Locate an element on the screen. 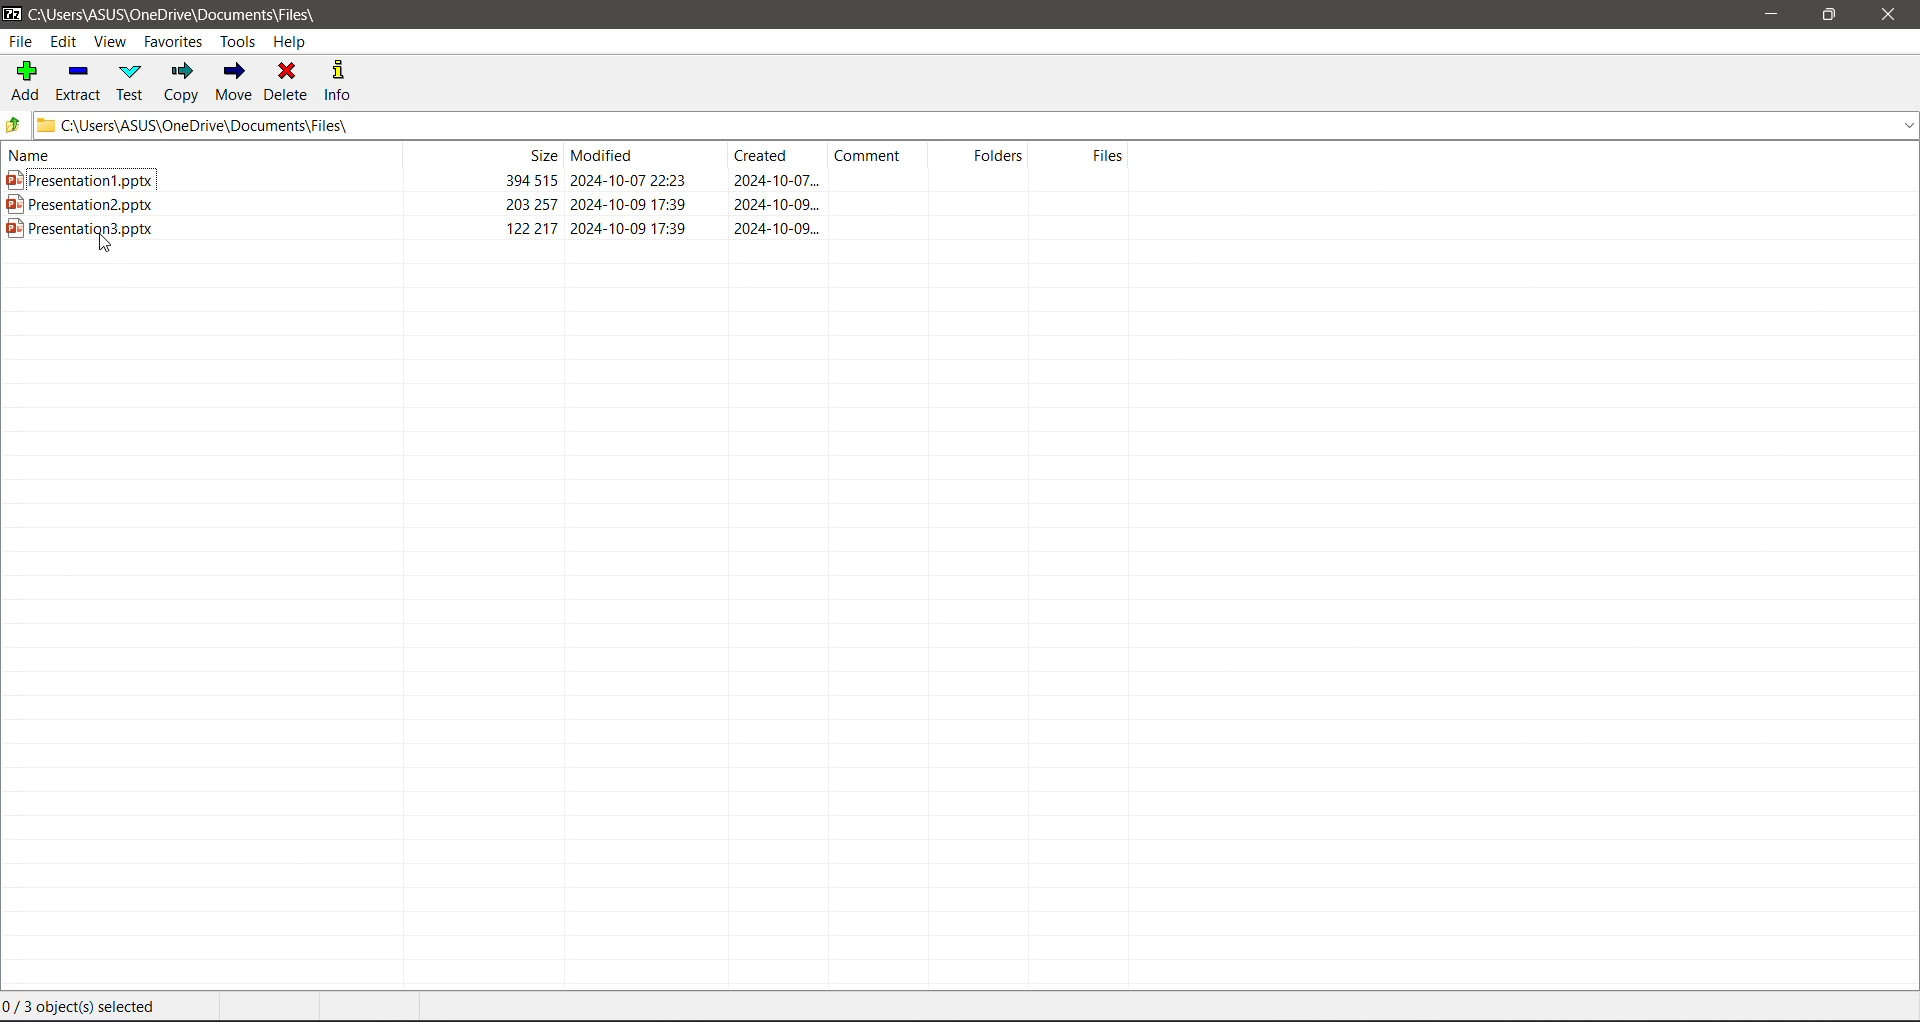 The image size is (1920, 1022). Folders is located at coordinates (987, 155).